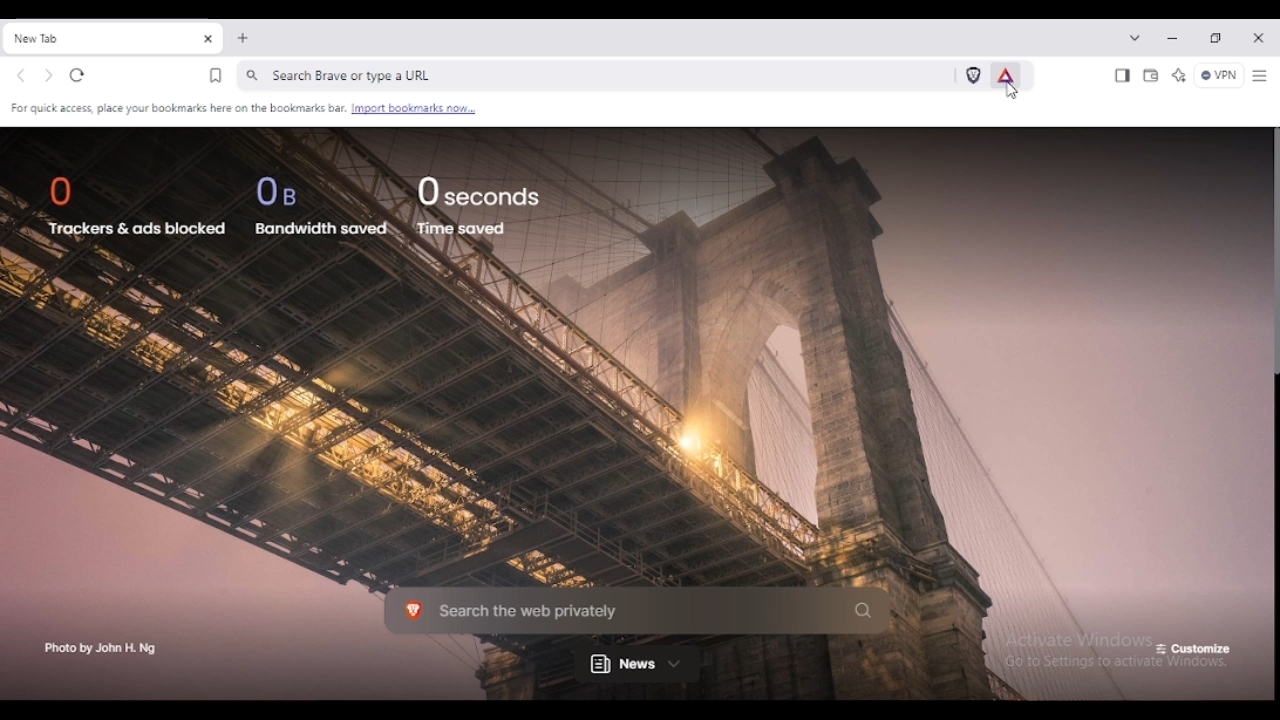 The image size is (1280, 720). Describe the element at coordinates (1272, 253) in the screenshot. I see `vertical scroll bar` at that location.